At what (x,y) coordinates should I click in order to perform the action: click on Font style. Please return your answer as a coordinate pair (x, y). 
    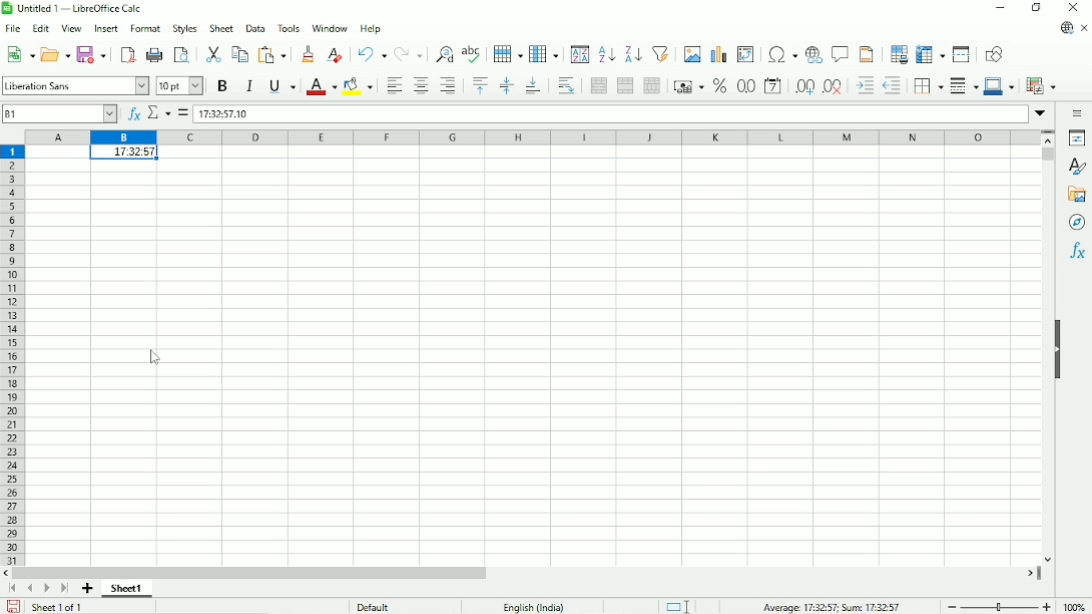
    Looking at the image, I should click on (75, 86).